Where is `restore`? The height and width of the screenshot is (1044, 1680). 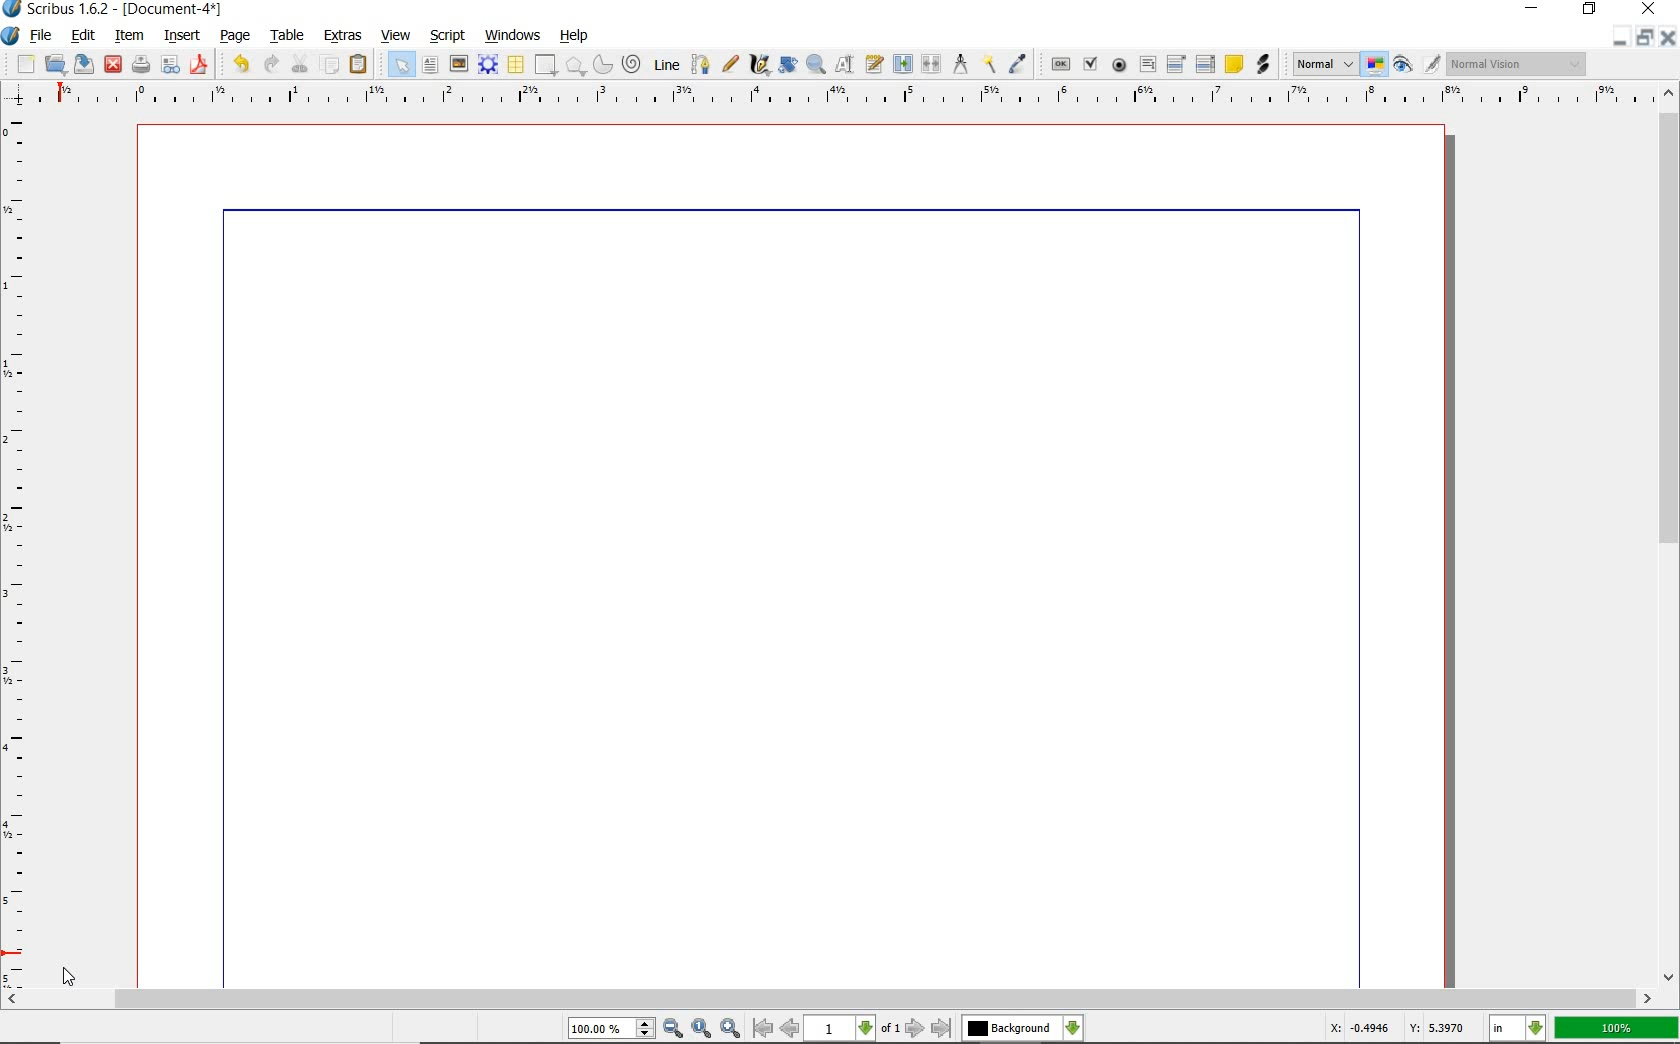 restore is located at coordinates (1591, 11).